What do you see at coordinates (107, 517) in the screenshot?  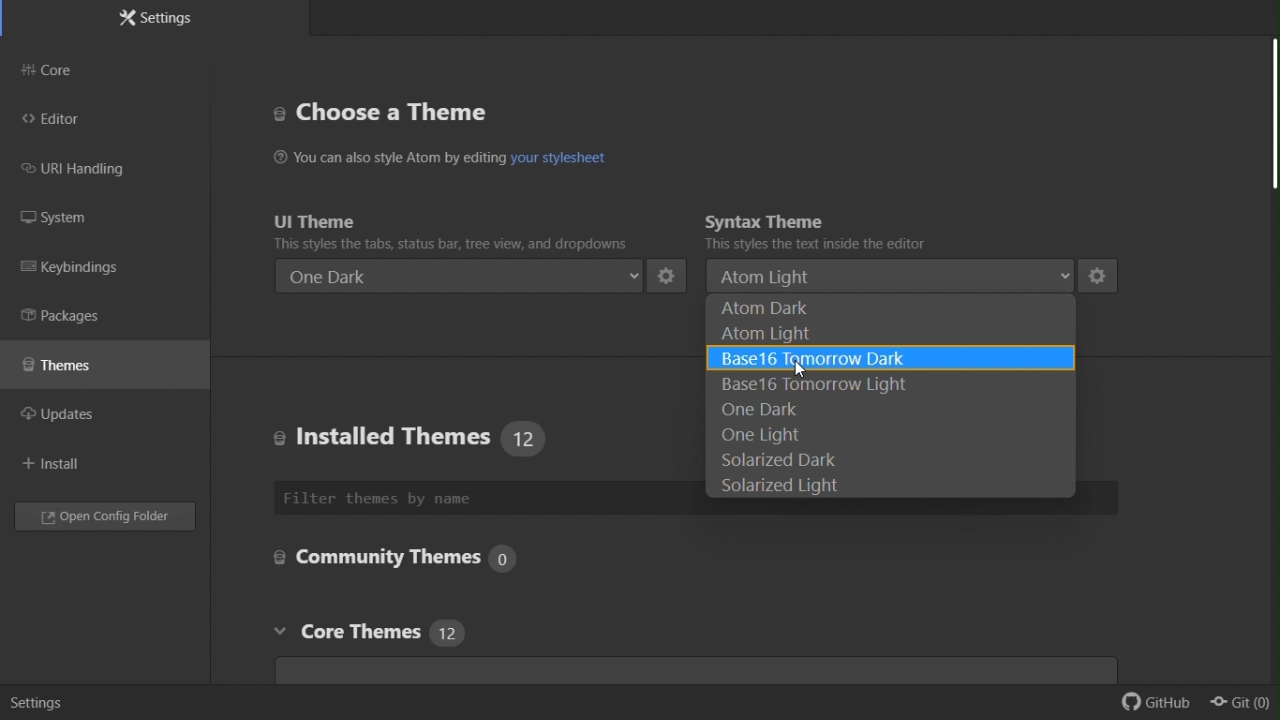 I see `Open config folder` at bounding box center [107, 517].